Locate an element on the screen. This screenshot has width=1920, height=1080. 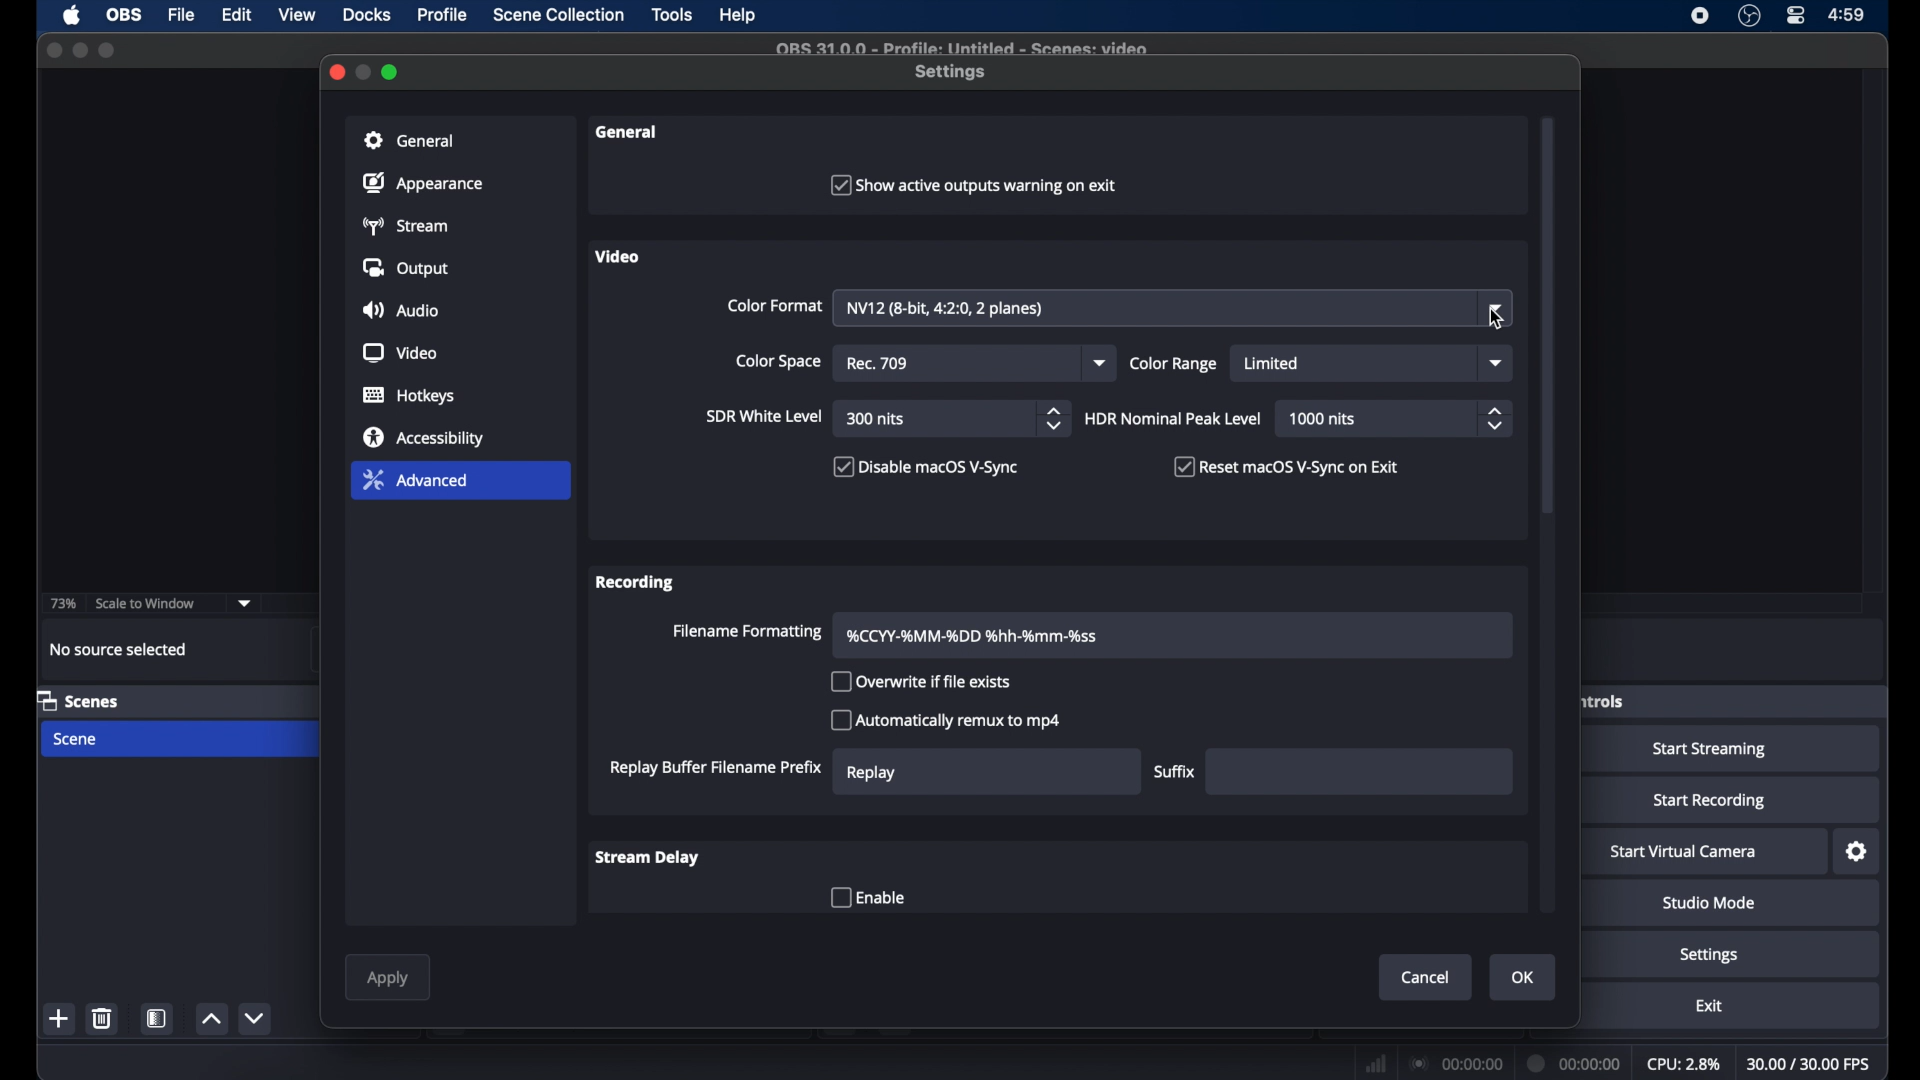
scale to window is located at coordinates (146, 603).